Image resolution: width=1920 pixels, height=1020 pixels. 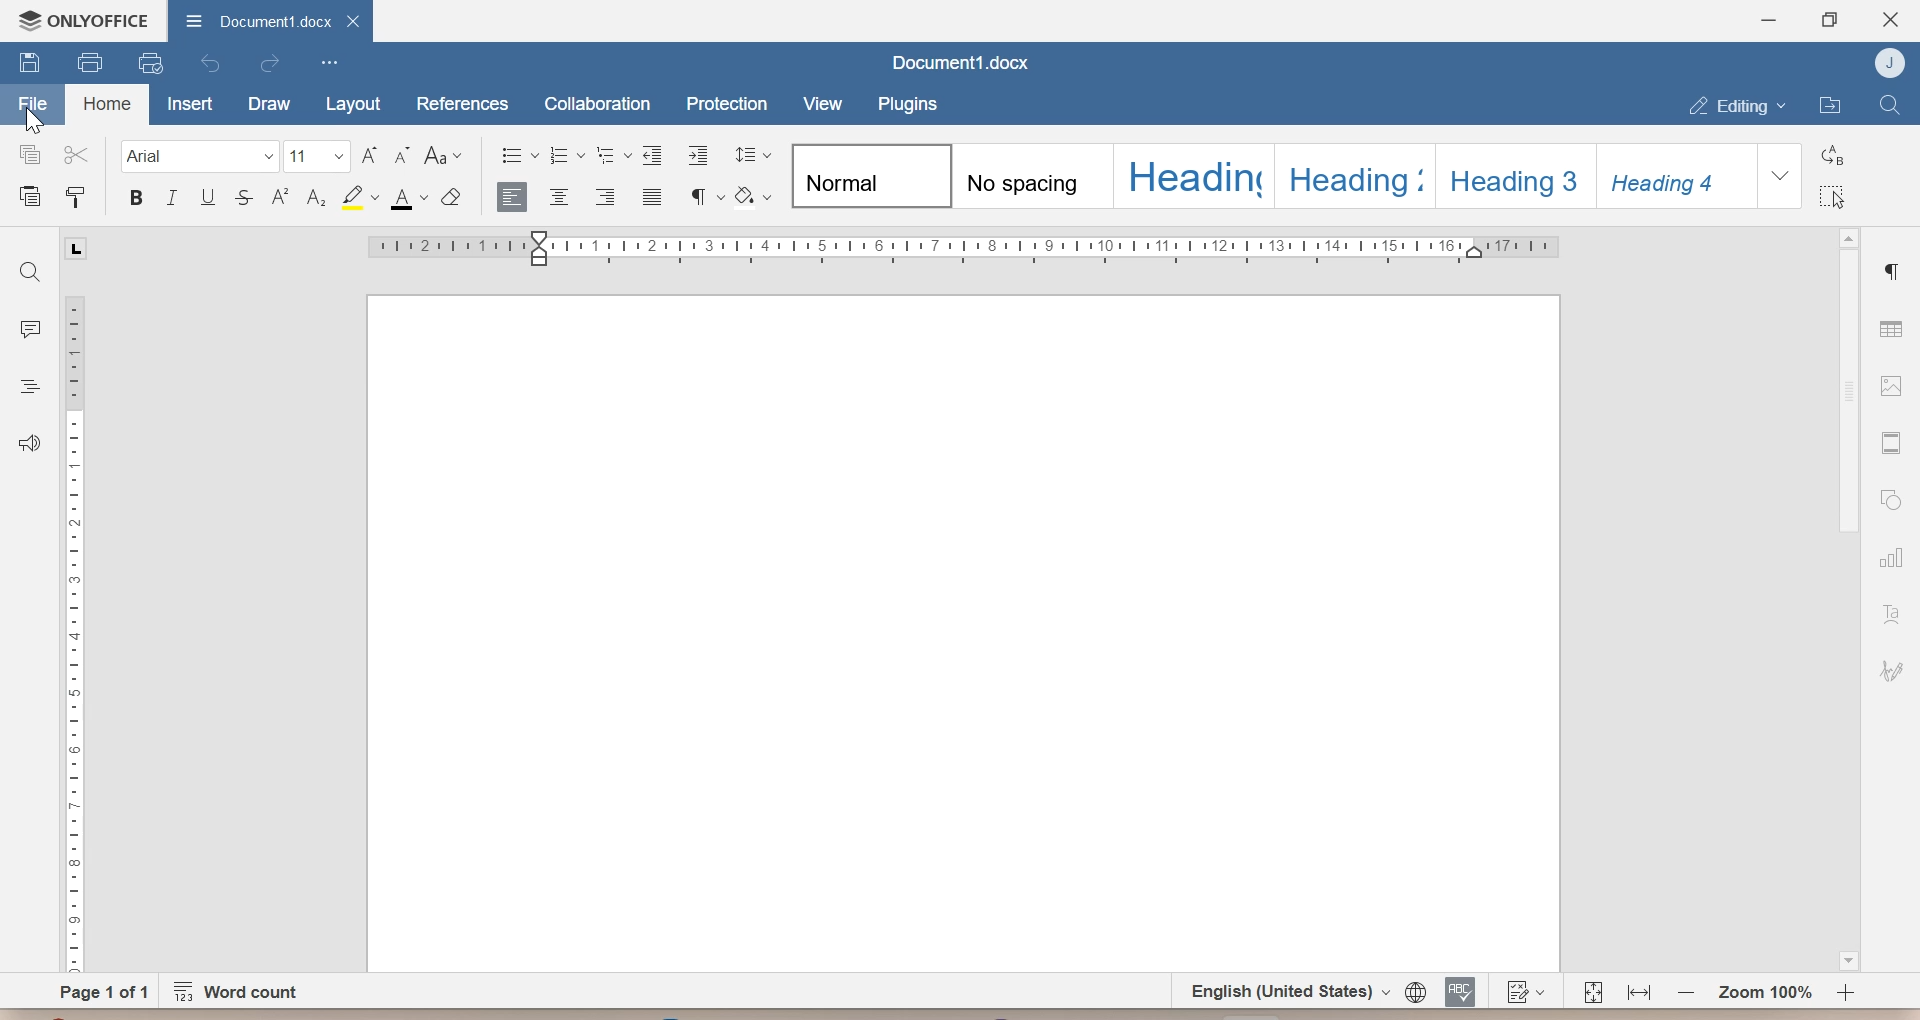 What do you see at coordinates (254, 22) in the screenshot?
I see `` at bounding box center [254, 22].